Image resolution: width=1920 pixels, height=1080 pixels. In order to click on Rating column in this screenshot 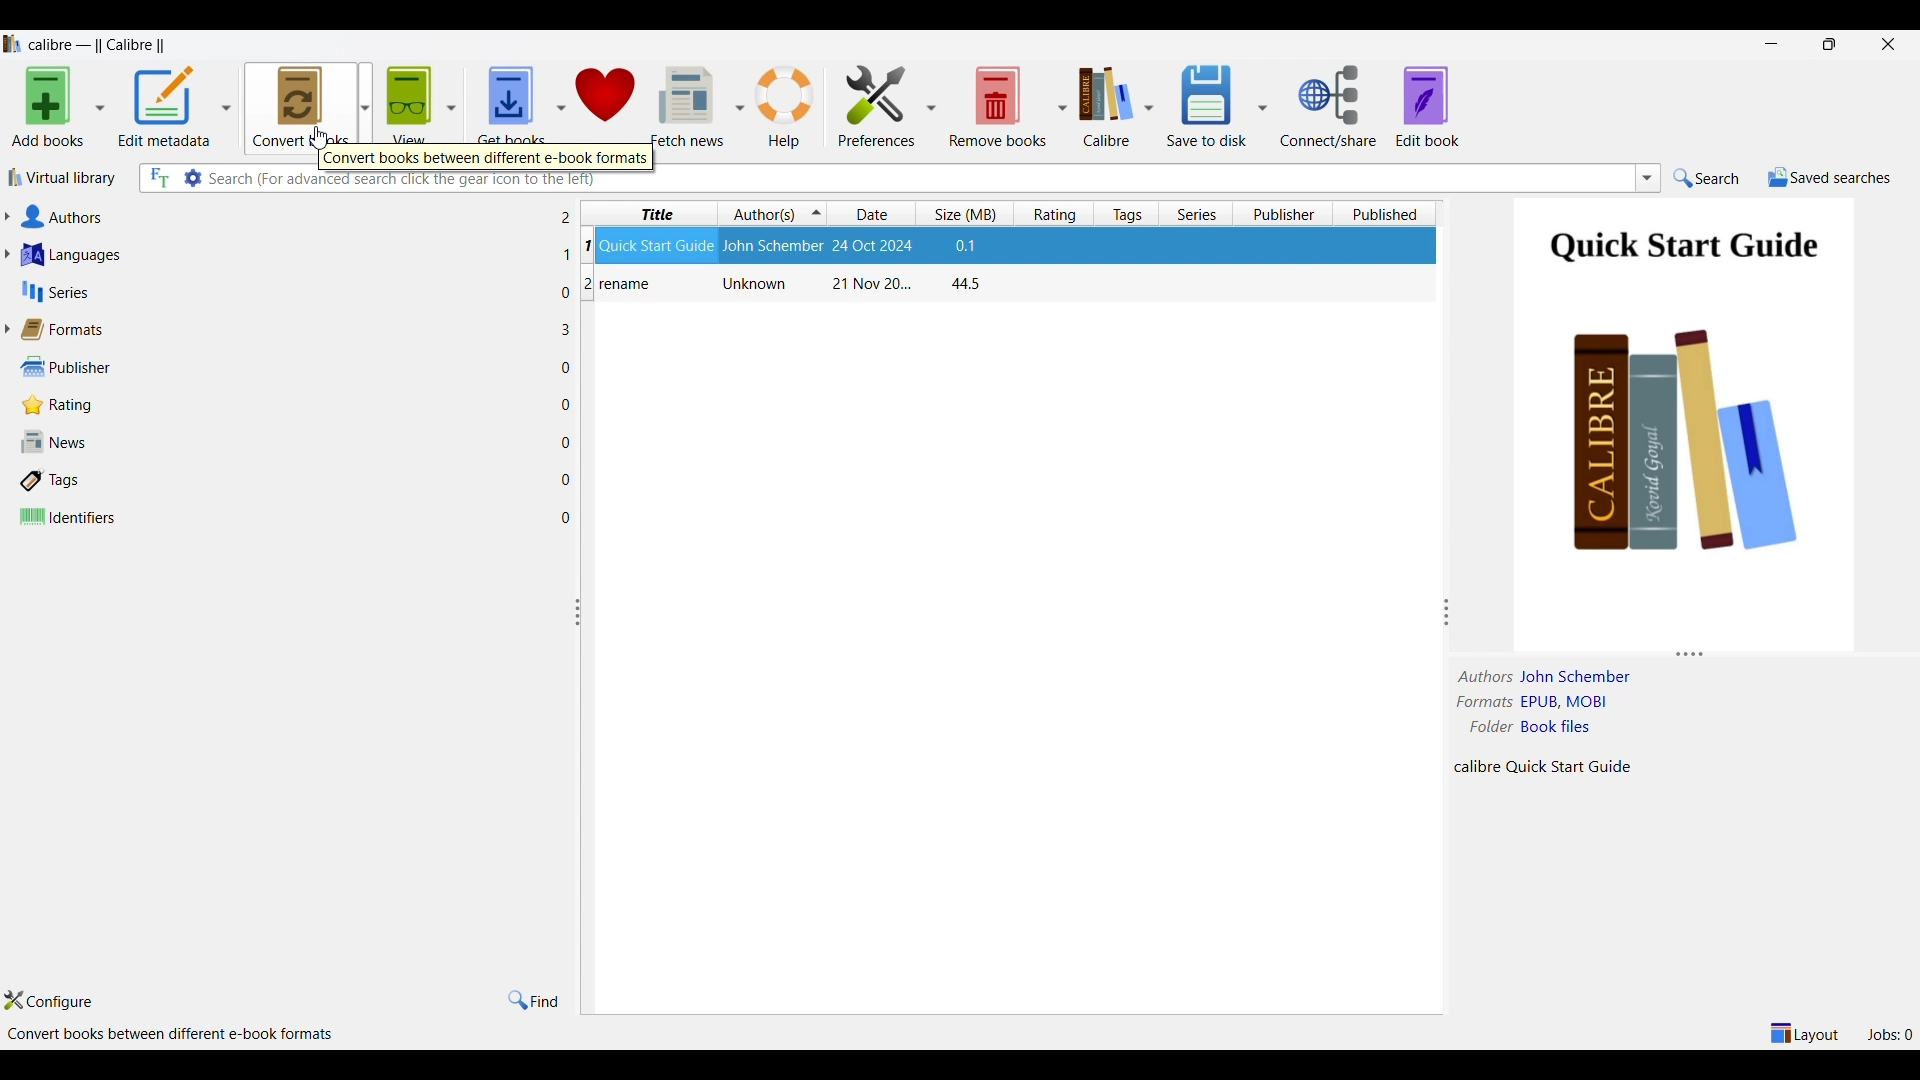, I will do `click(1052, 214)`.